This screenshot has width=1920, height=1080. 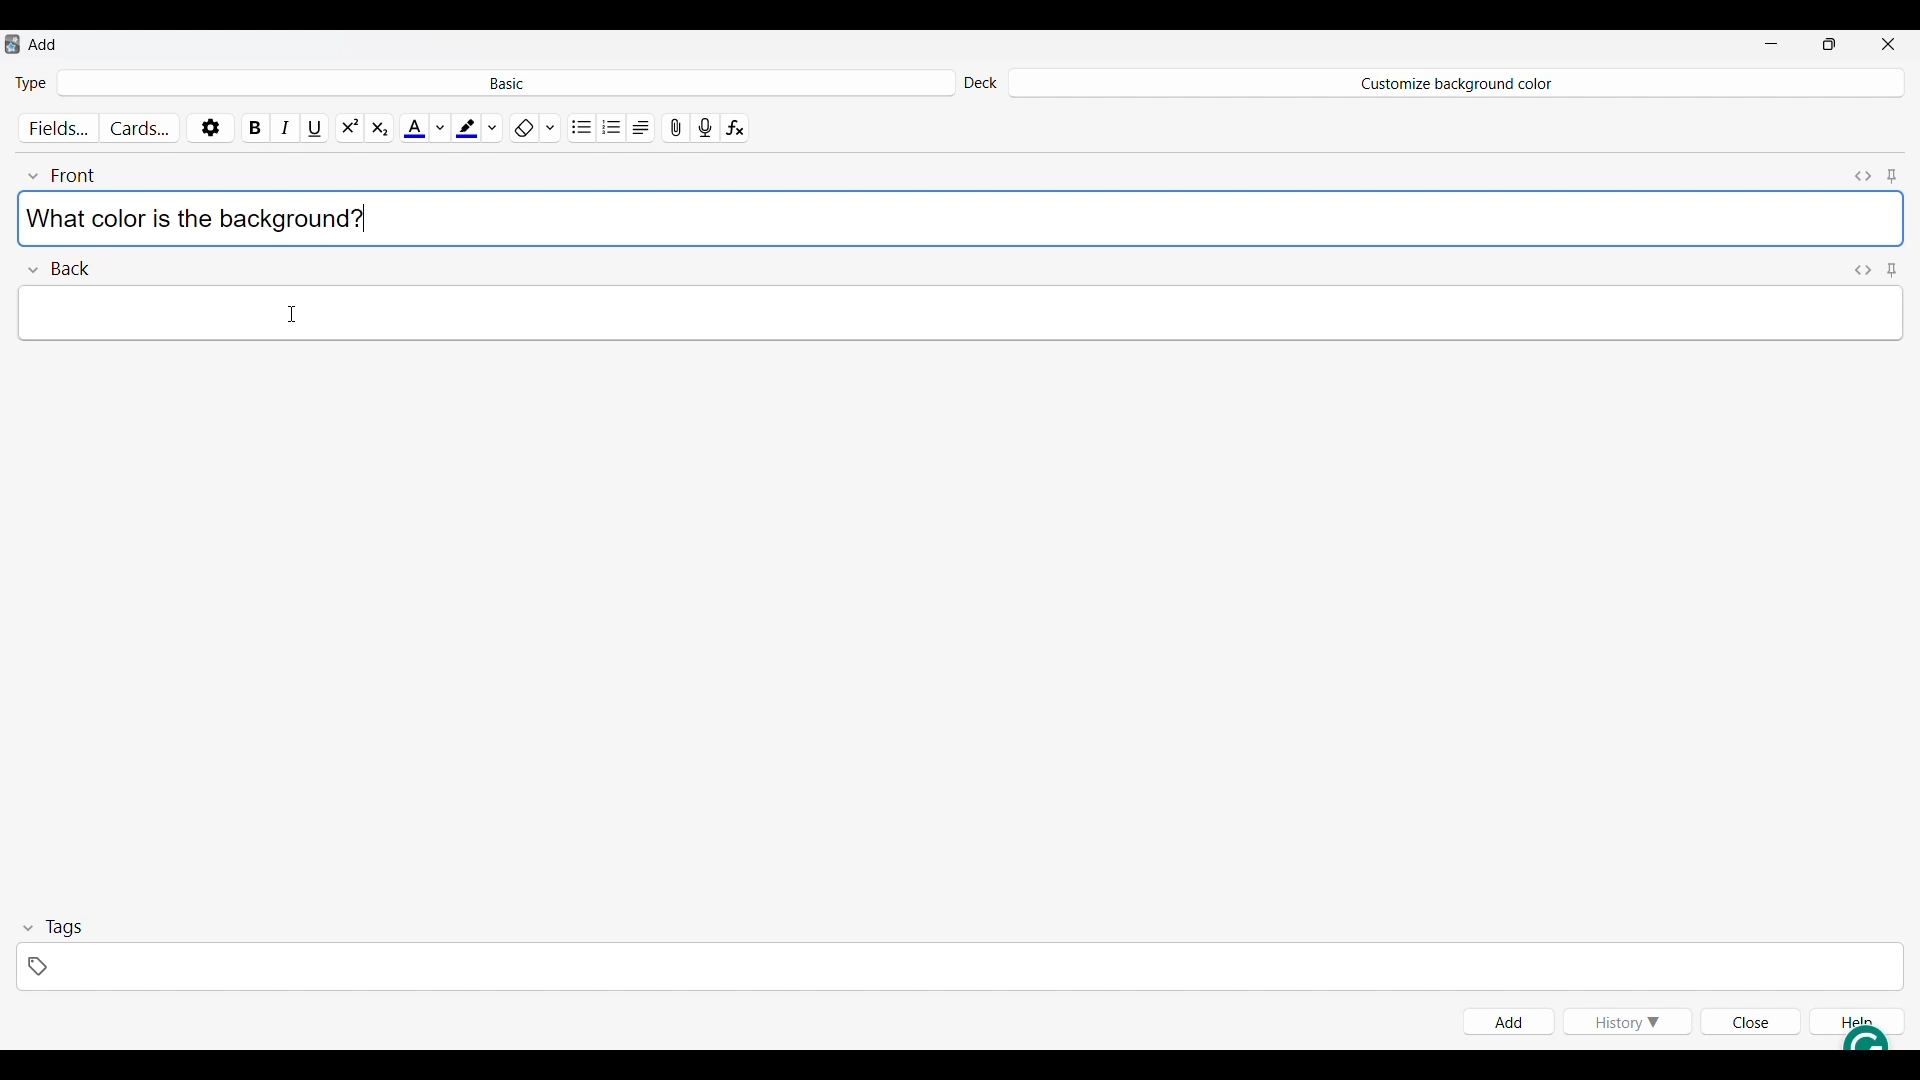 What do you see at coordinates (959, 967) in the screenshot?
I see `Click to type in tags` at bounding box center [959, 967].